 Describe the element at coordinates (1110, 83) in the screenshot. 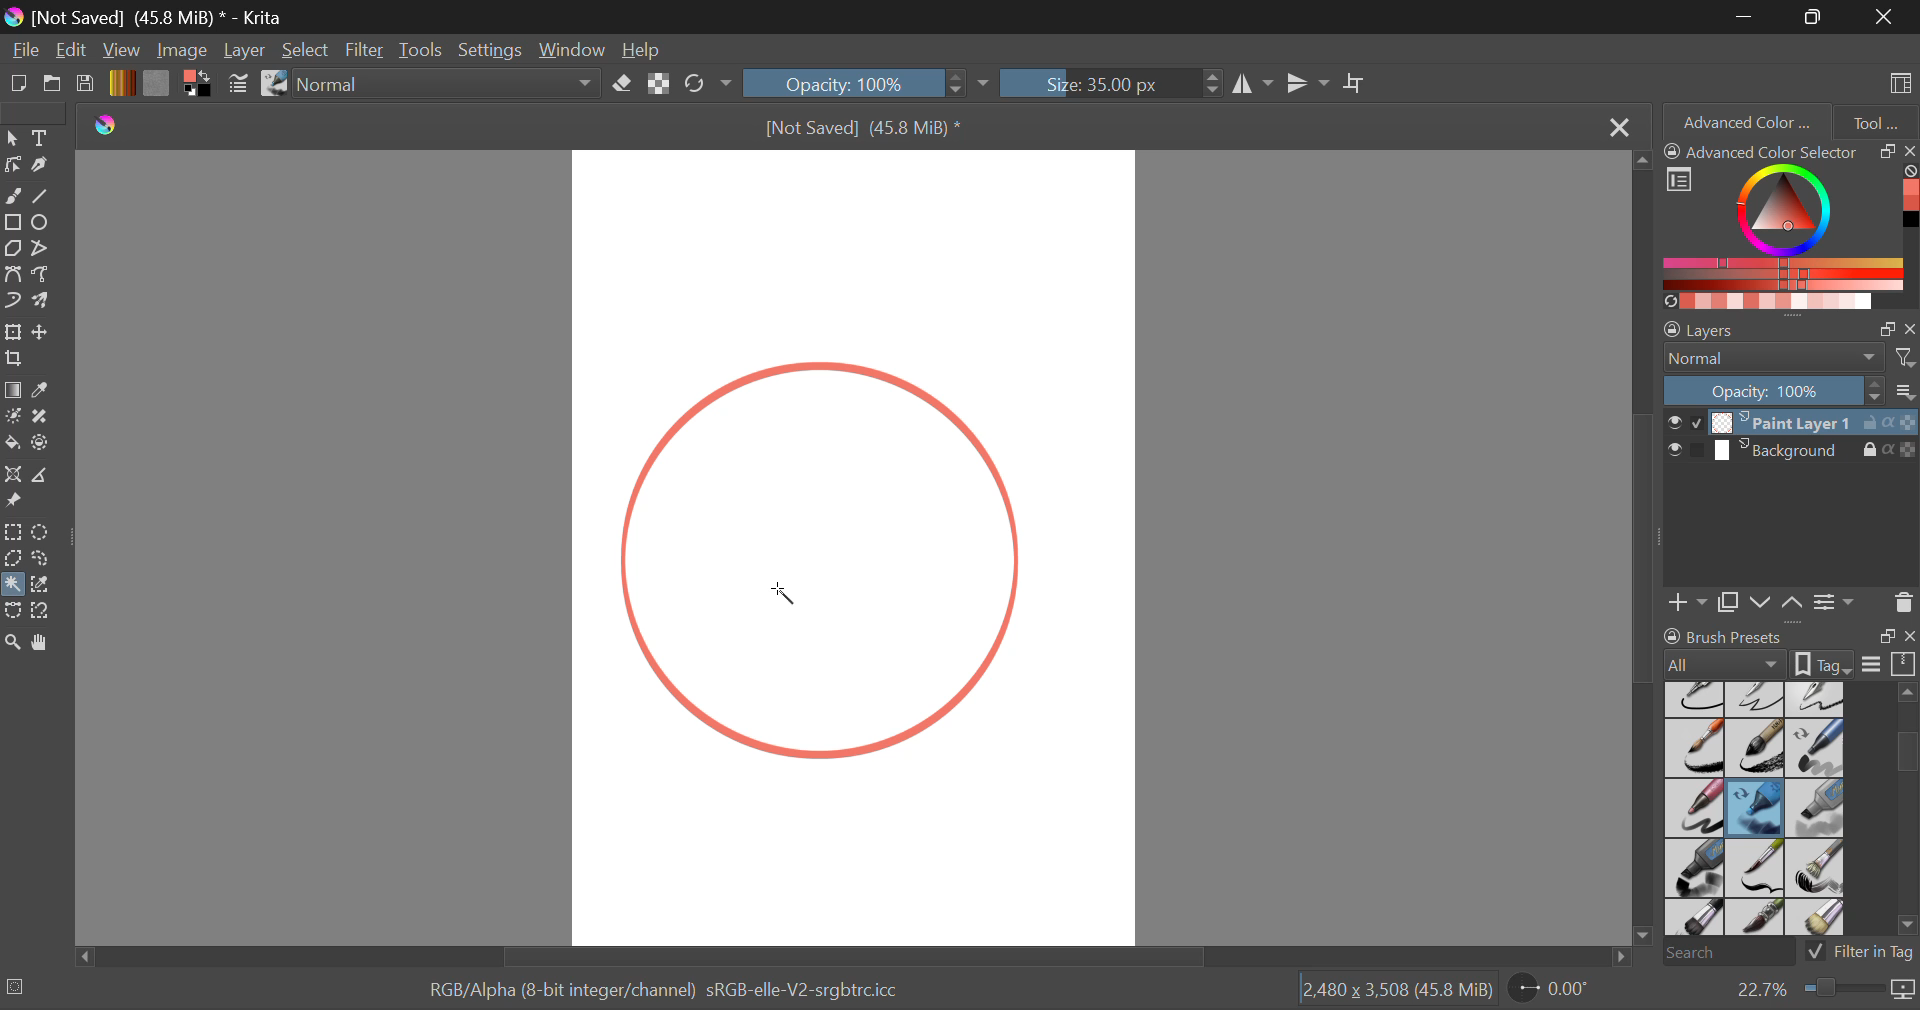

I see `Size : 35px` at that location.